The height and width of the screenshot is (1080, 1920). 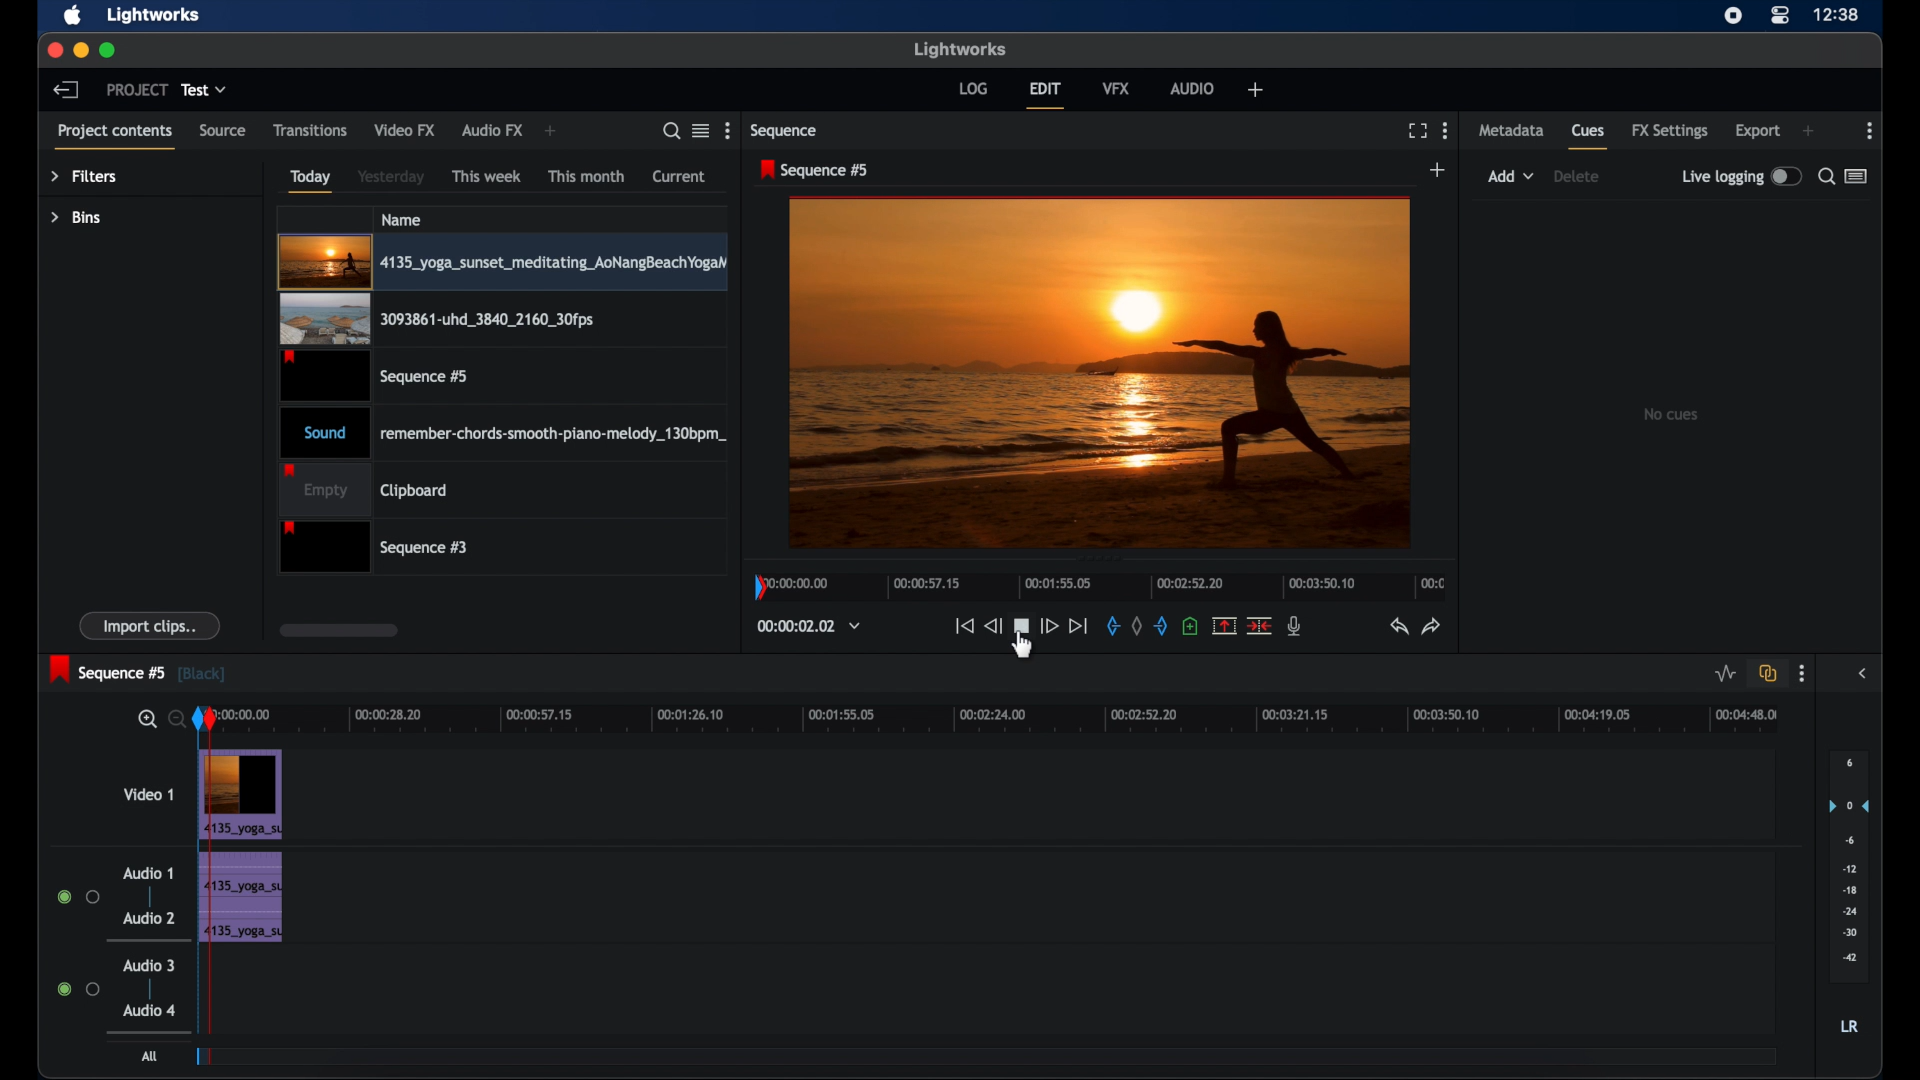 What do you see at coordinates (146, 966) in the screenshot?
I see `audio 3` at bounding box center [146, 966].